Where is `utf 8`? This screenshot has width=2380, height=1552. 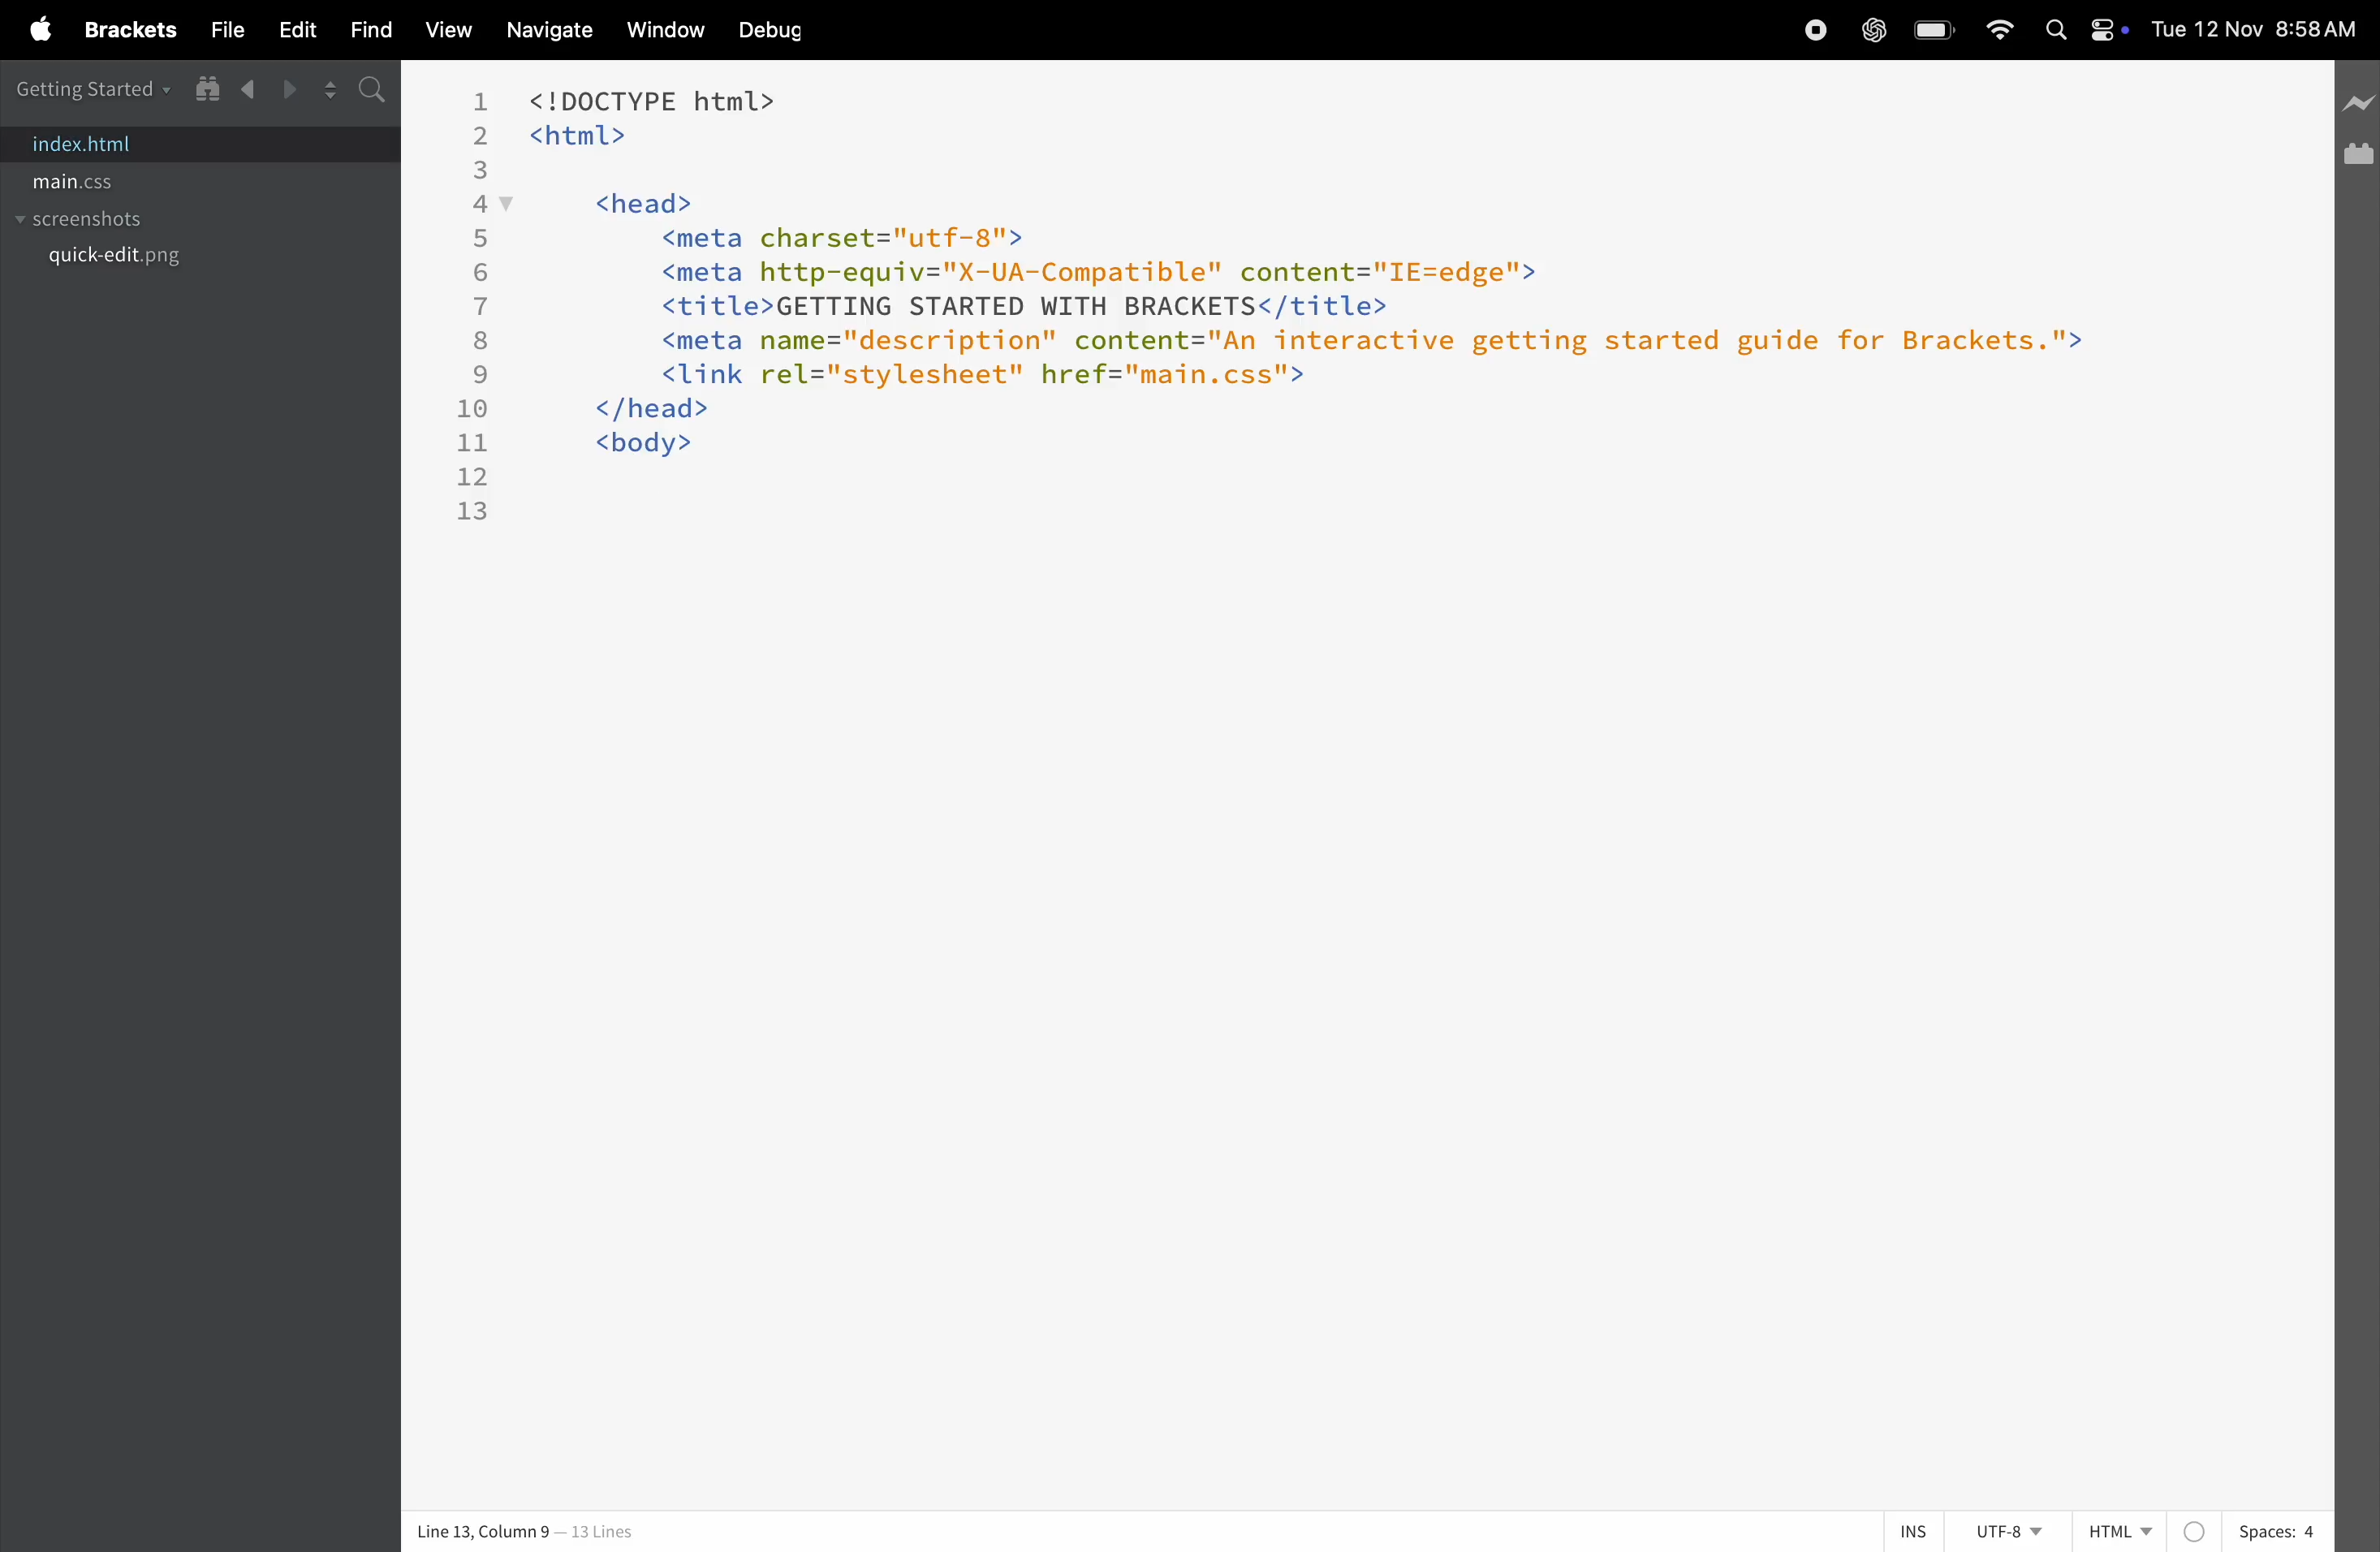 utf 8 is located at coordinates (1986, 1523).